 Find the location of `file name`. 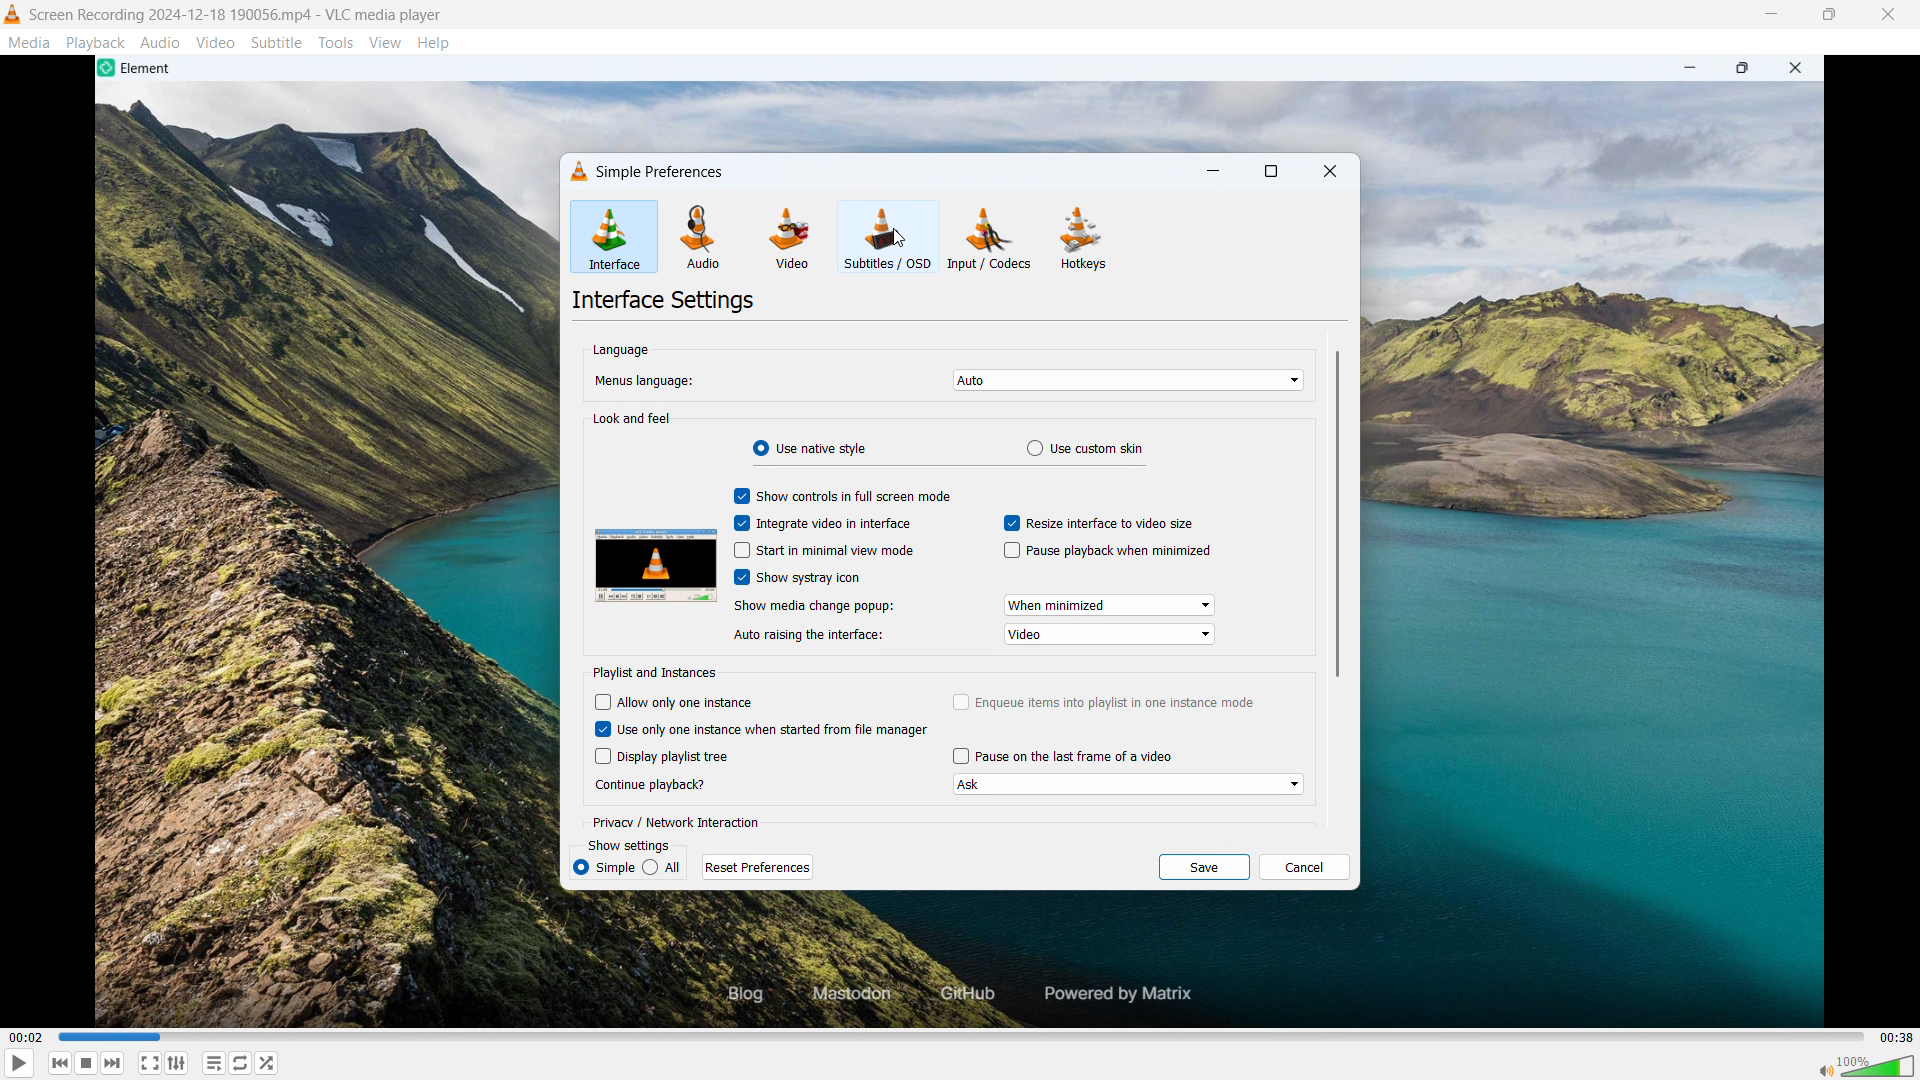

file name is located at coordinates (236, 16).